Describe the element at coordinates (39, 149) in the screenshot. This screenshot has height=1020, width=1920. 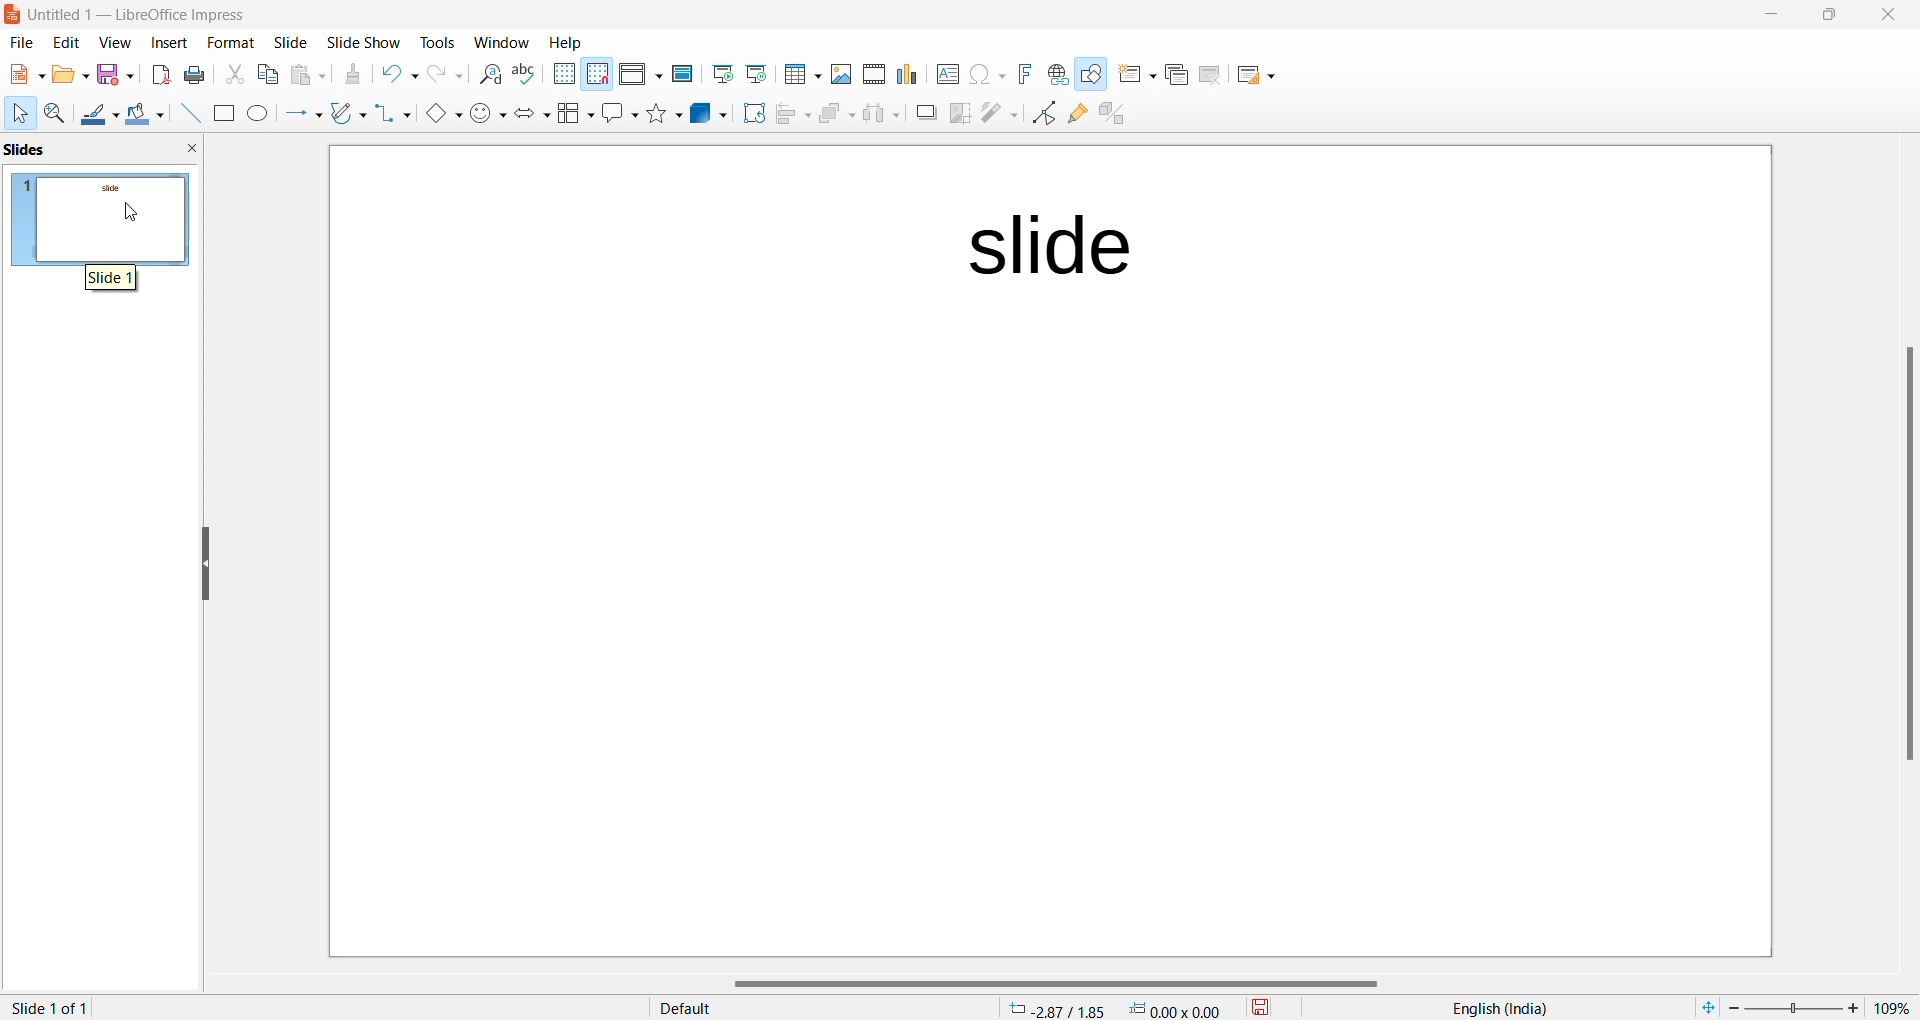
I see `slide preview pane` at that location.